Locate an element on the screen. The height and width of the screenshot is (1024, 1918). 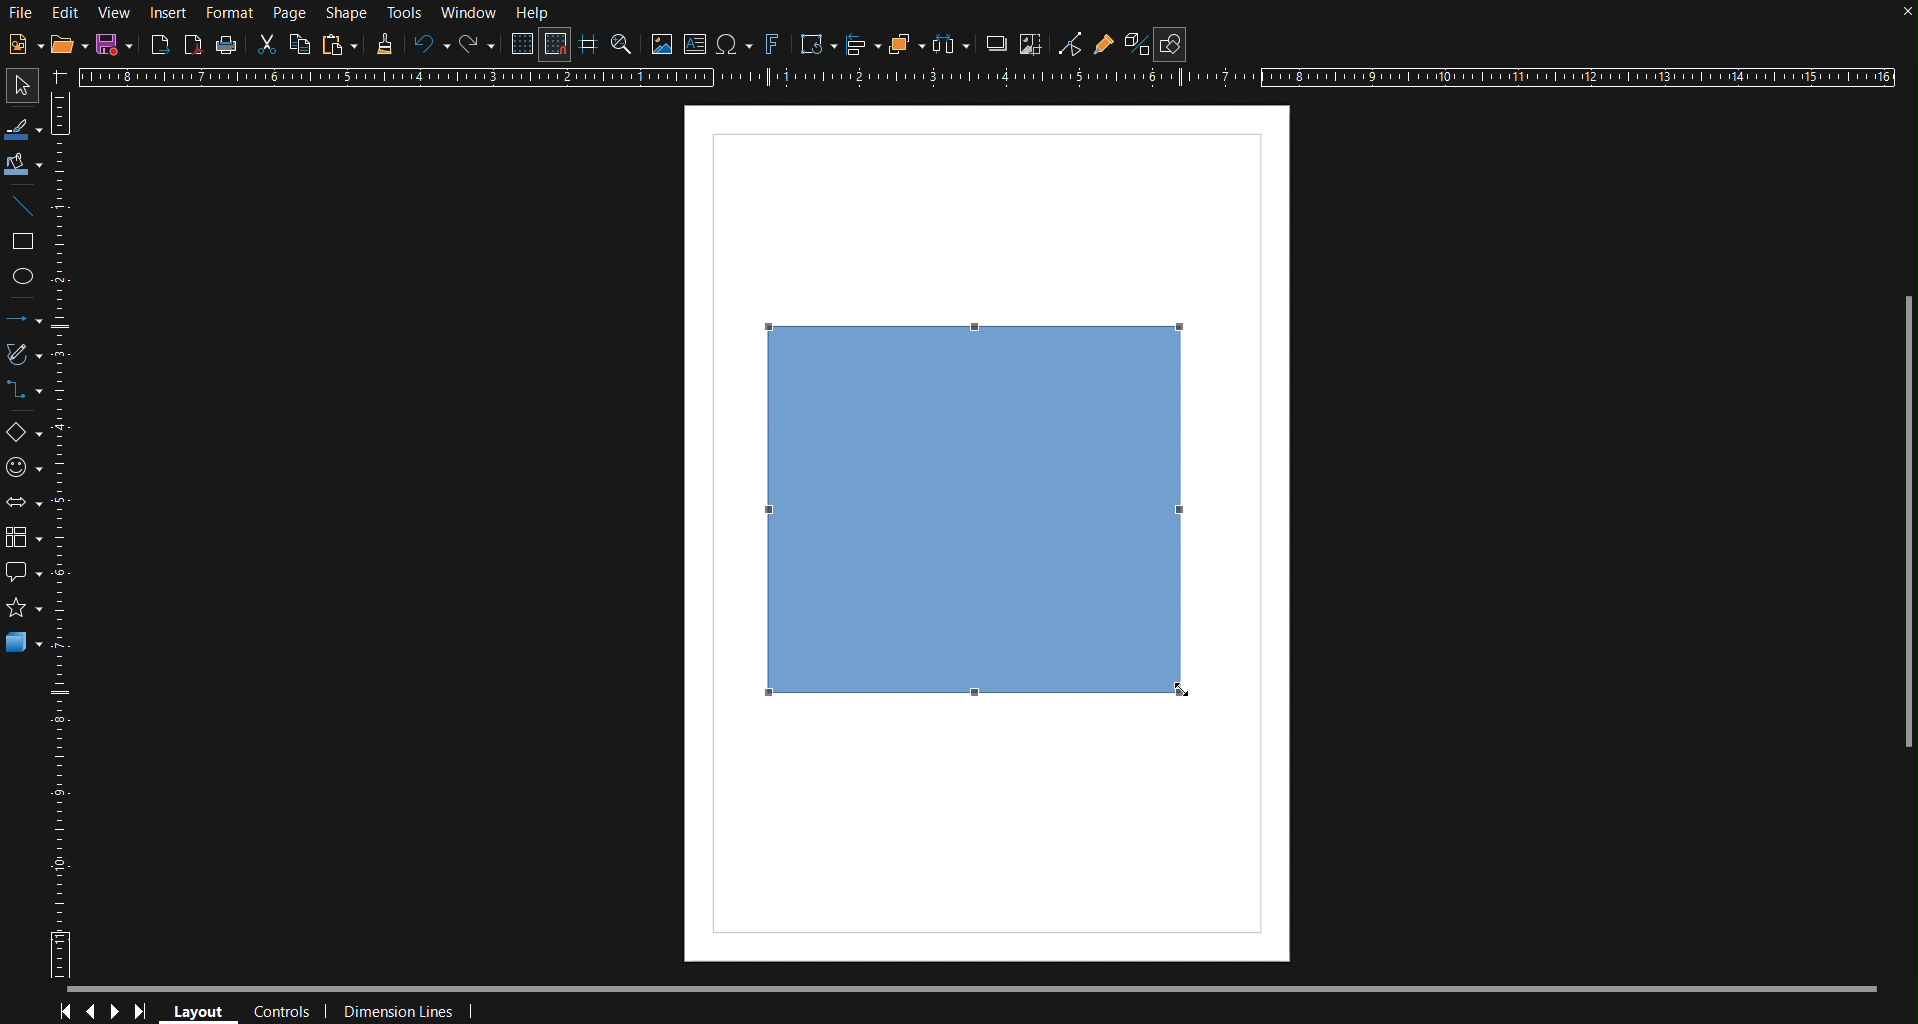
Toggle Extrusion is located at coordinates (1138, 43).